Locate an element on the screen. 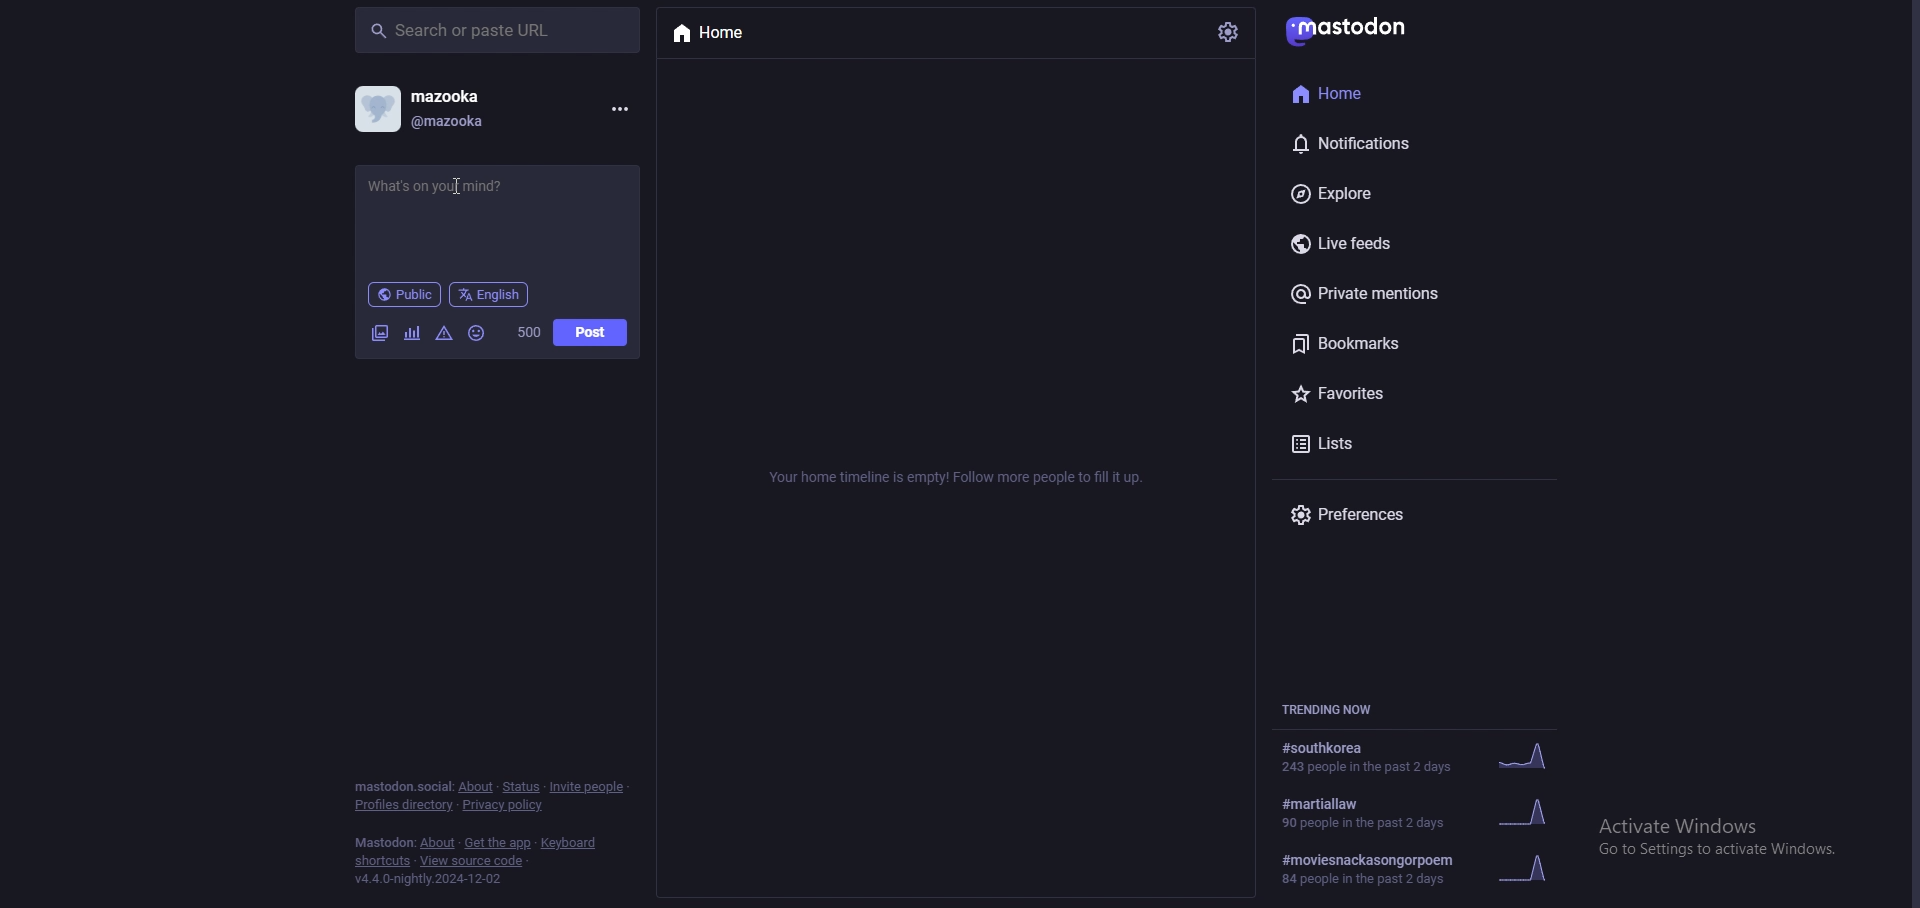 Image resolution: width=1920 pixels, height=908 pixels. chart is located at coordinates (413, 333).